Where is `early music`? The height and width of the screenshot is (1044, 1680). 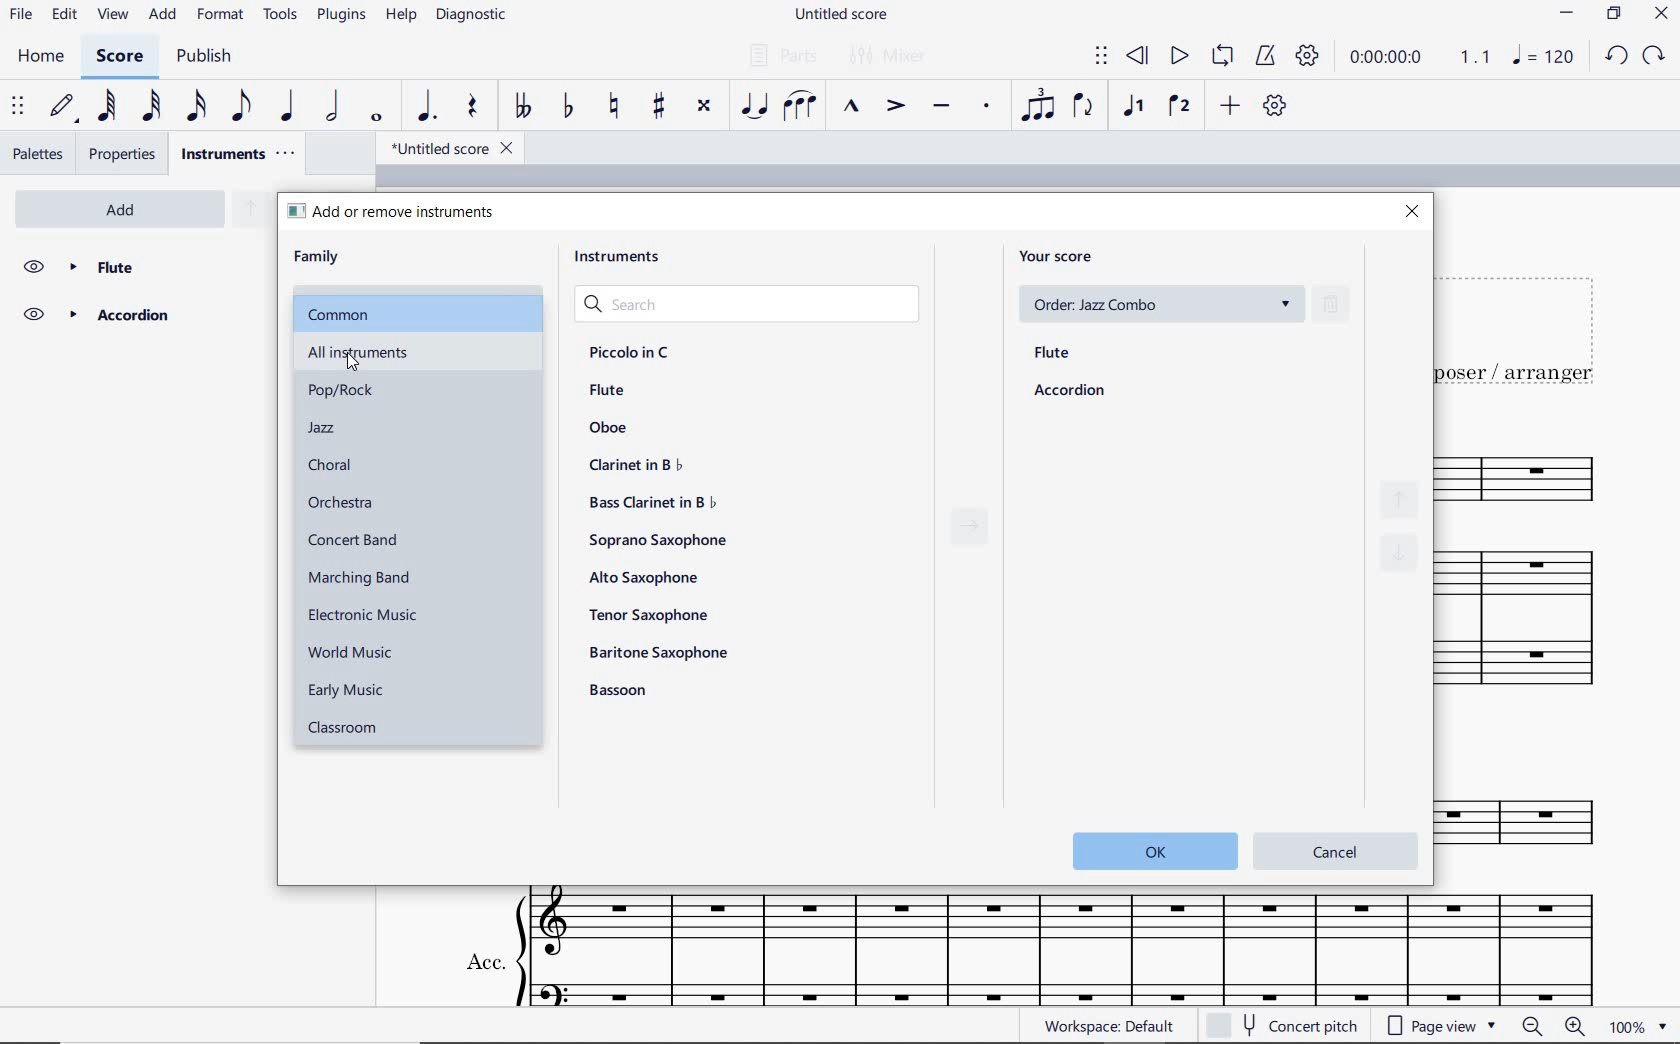 early music is located at coordinates (351, 691).